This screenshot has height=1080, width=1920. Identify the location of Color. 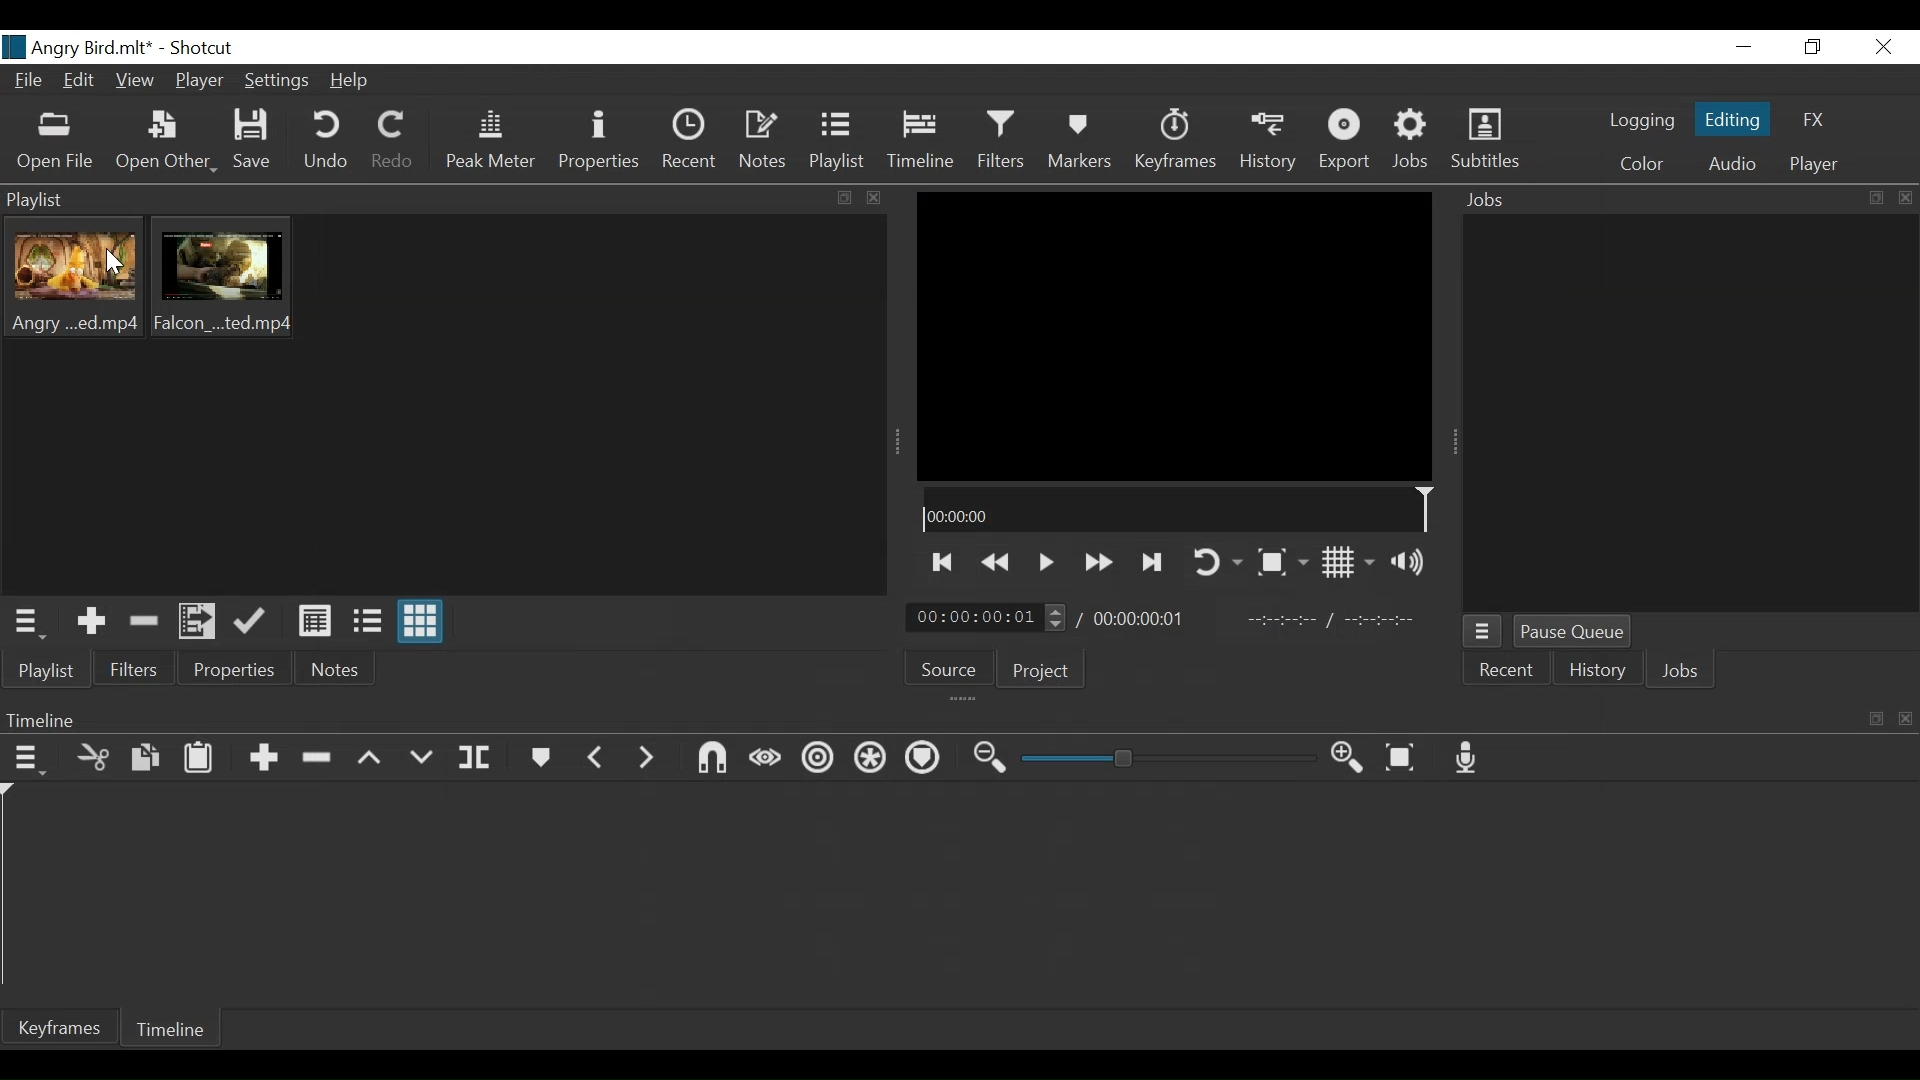
(1642, 165).